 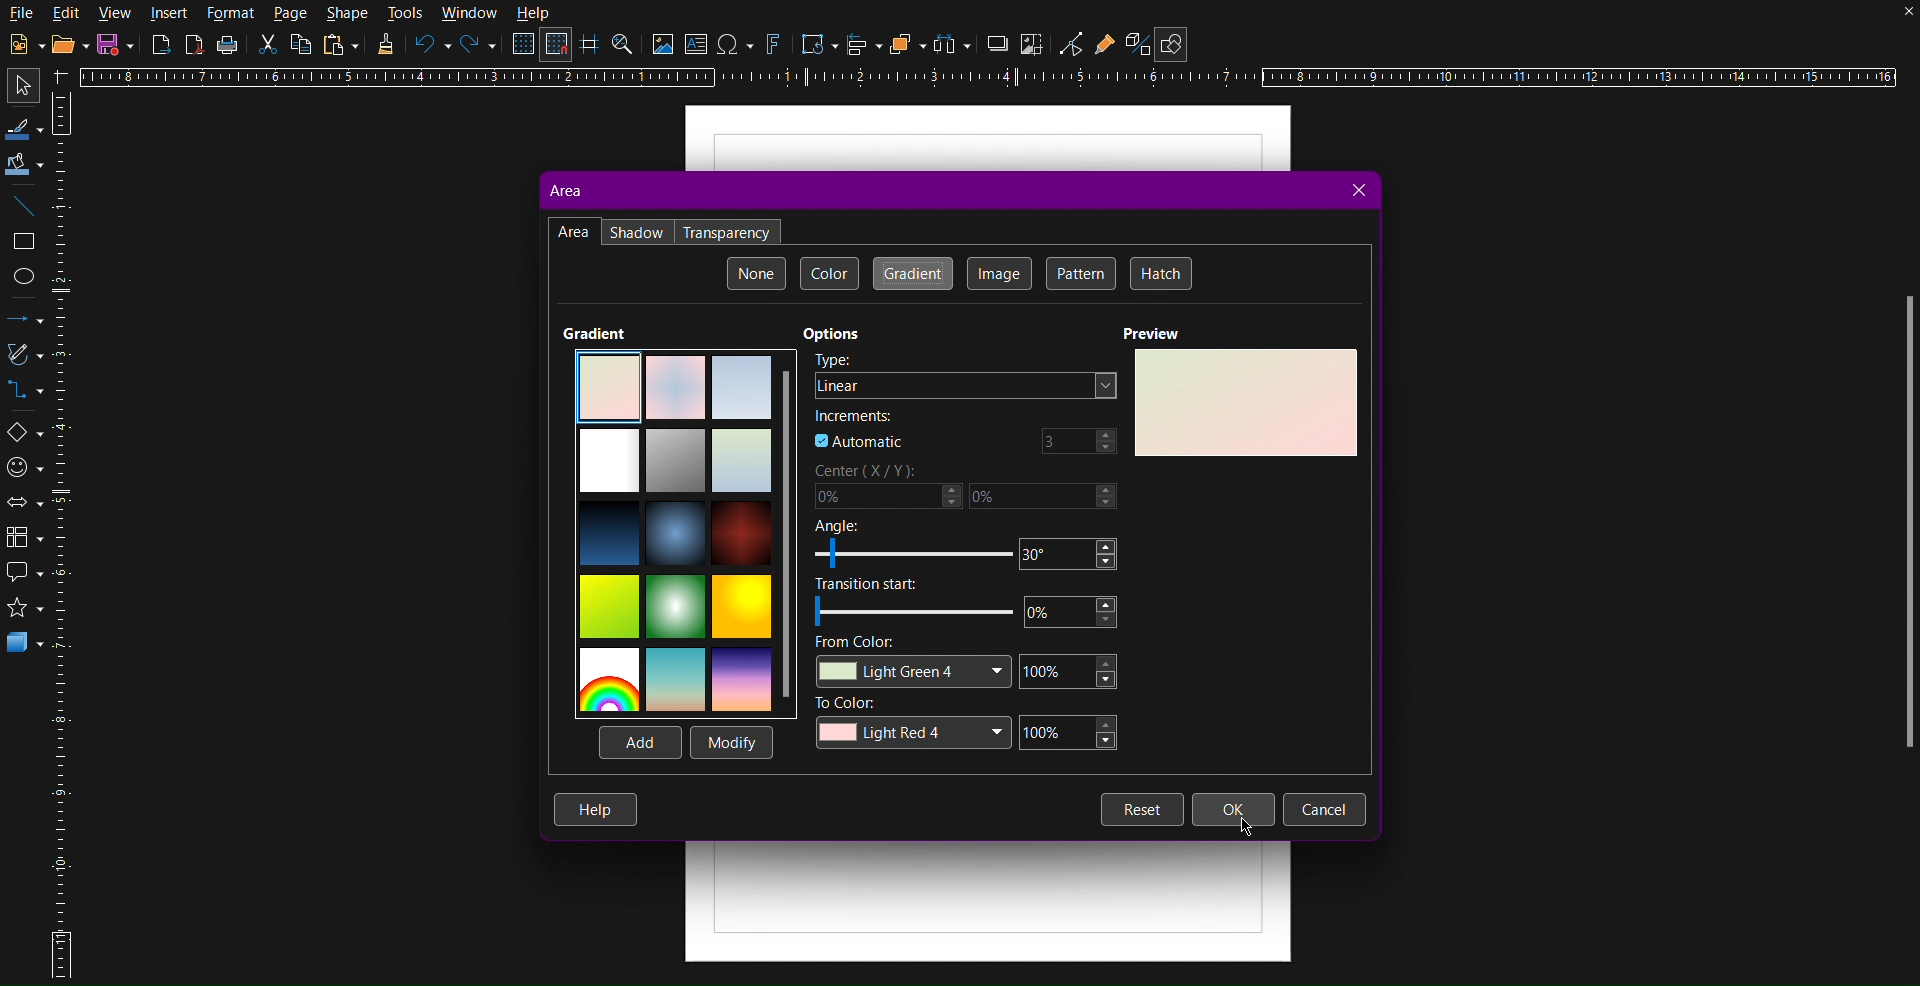 What do you see at coordinates (775, 46) in the screenshot?
I see `Fontworks` at bounding box center [775, 46].